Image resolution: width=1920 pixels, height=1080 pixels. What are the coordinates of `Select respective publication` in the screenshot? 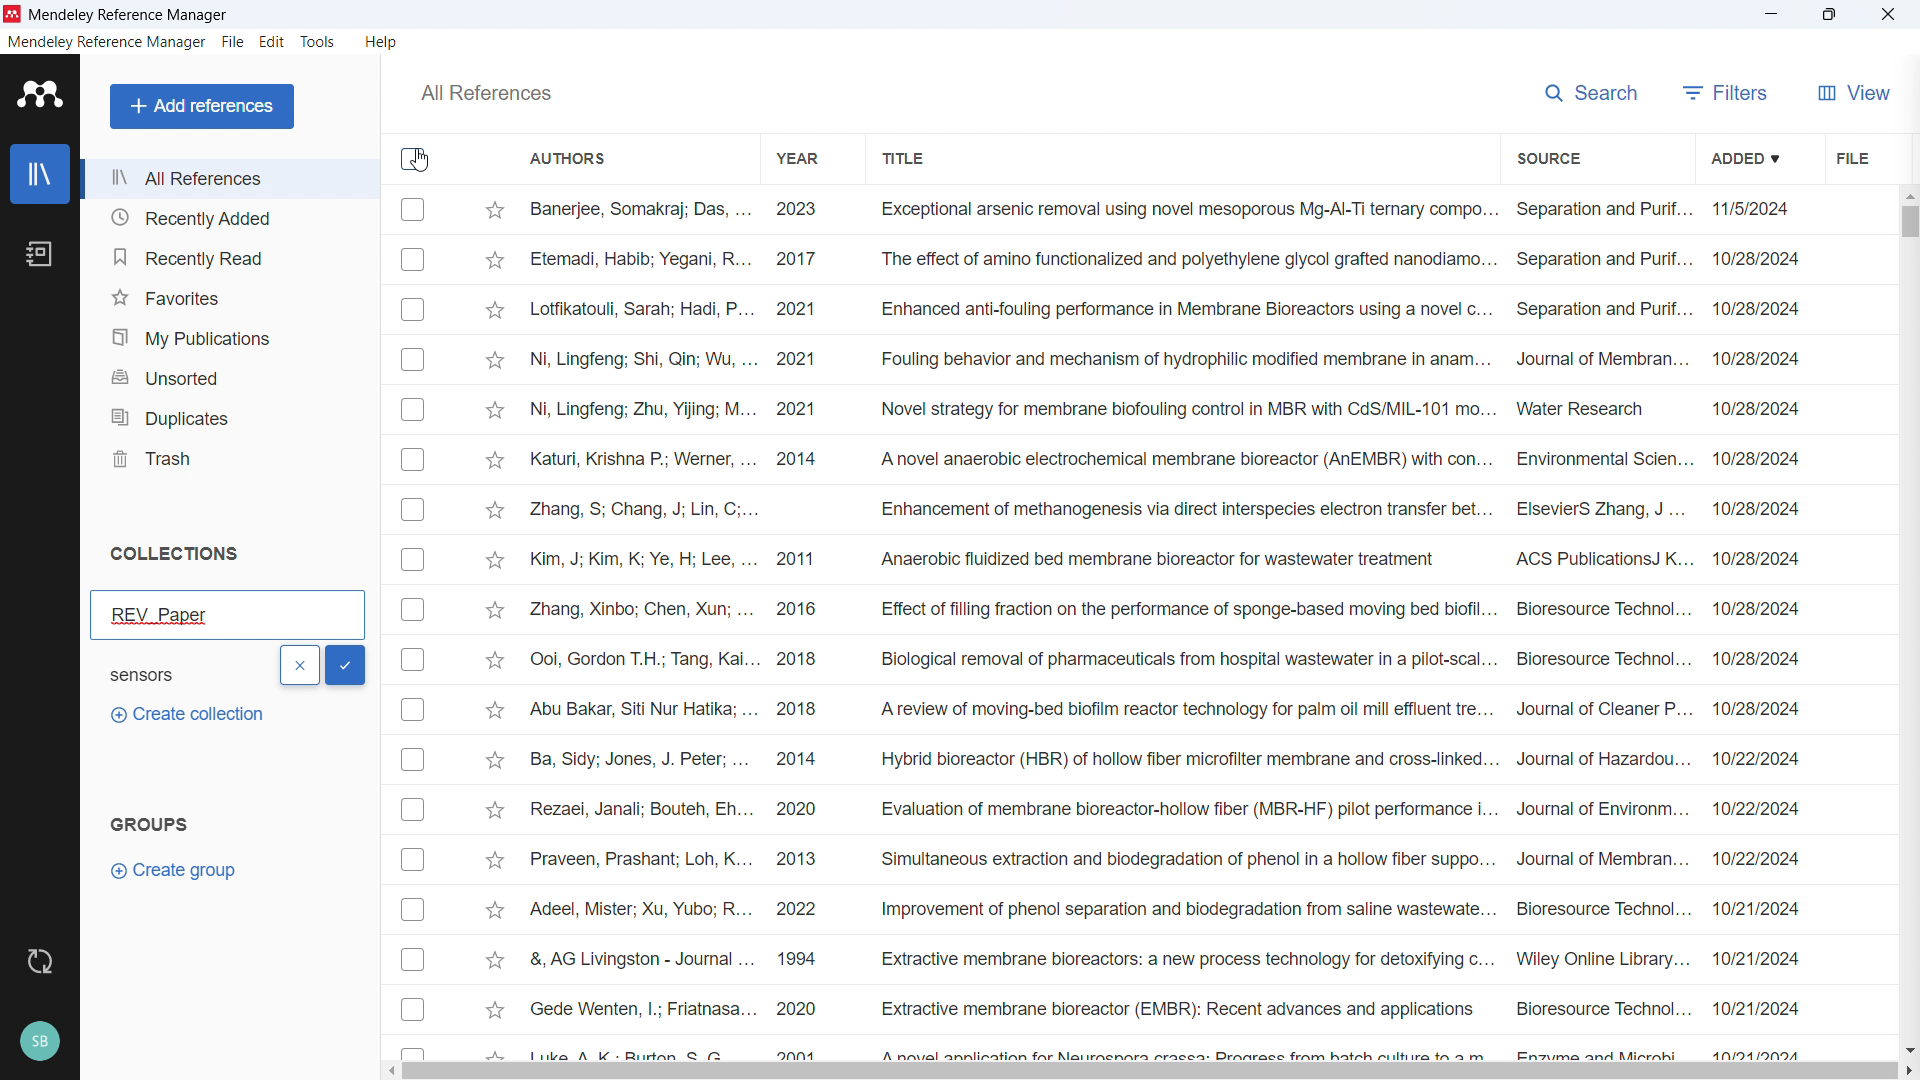 It's located at (413, 260).